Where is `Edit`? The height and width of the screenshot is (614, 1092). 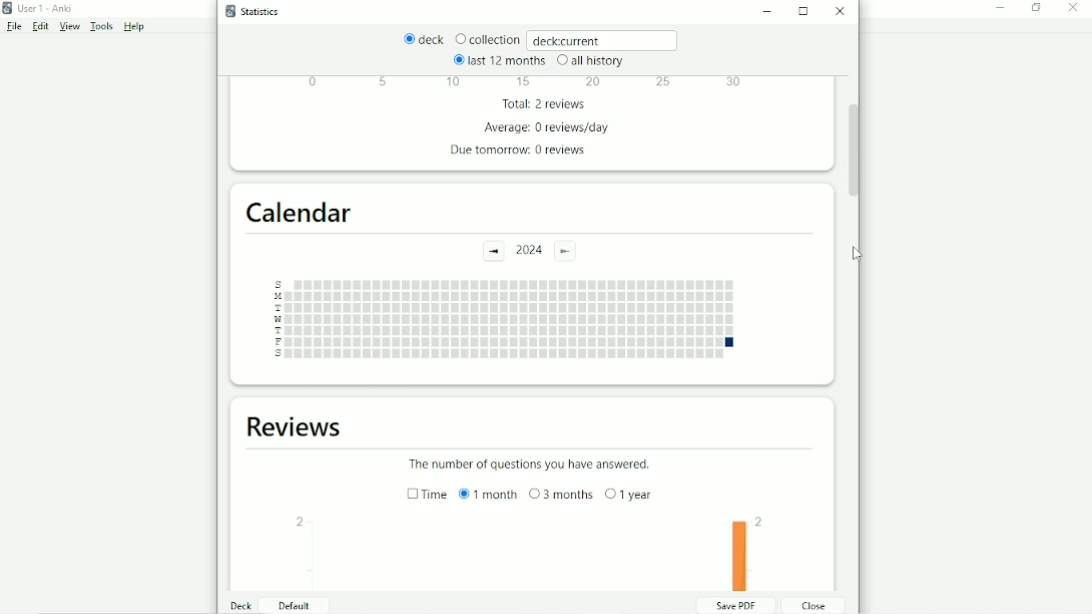 Edit is located at coordinates (41, 27).